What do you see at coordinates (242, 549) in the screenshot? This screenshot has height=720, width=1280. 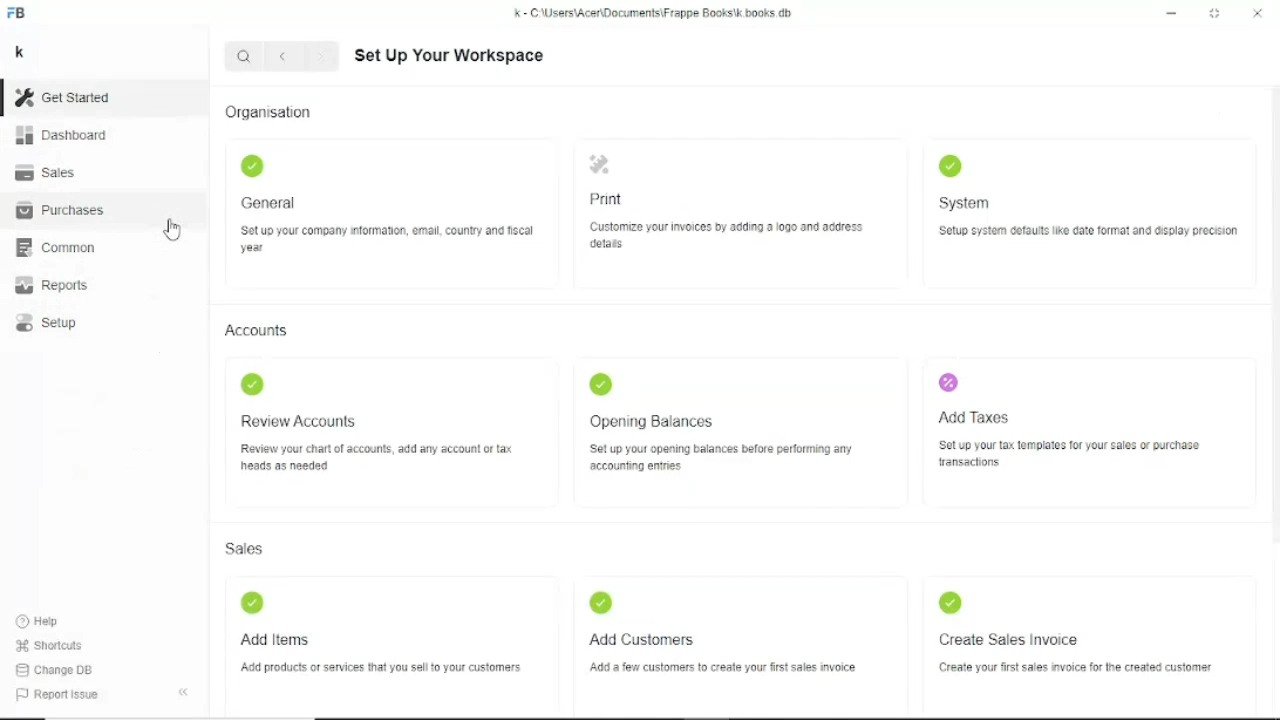 I see `Sales` at bounding box center [242, 549].